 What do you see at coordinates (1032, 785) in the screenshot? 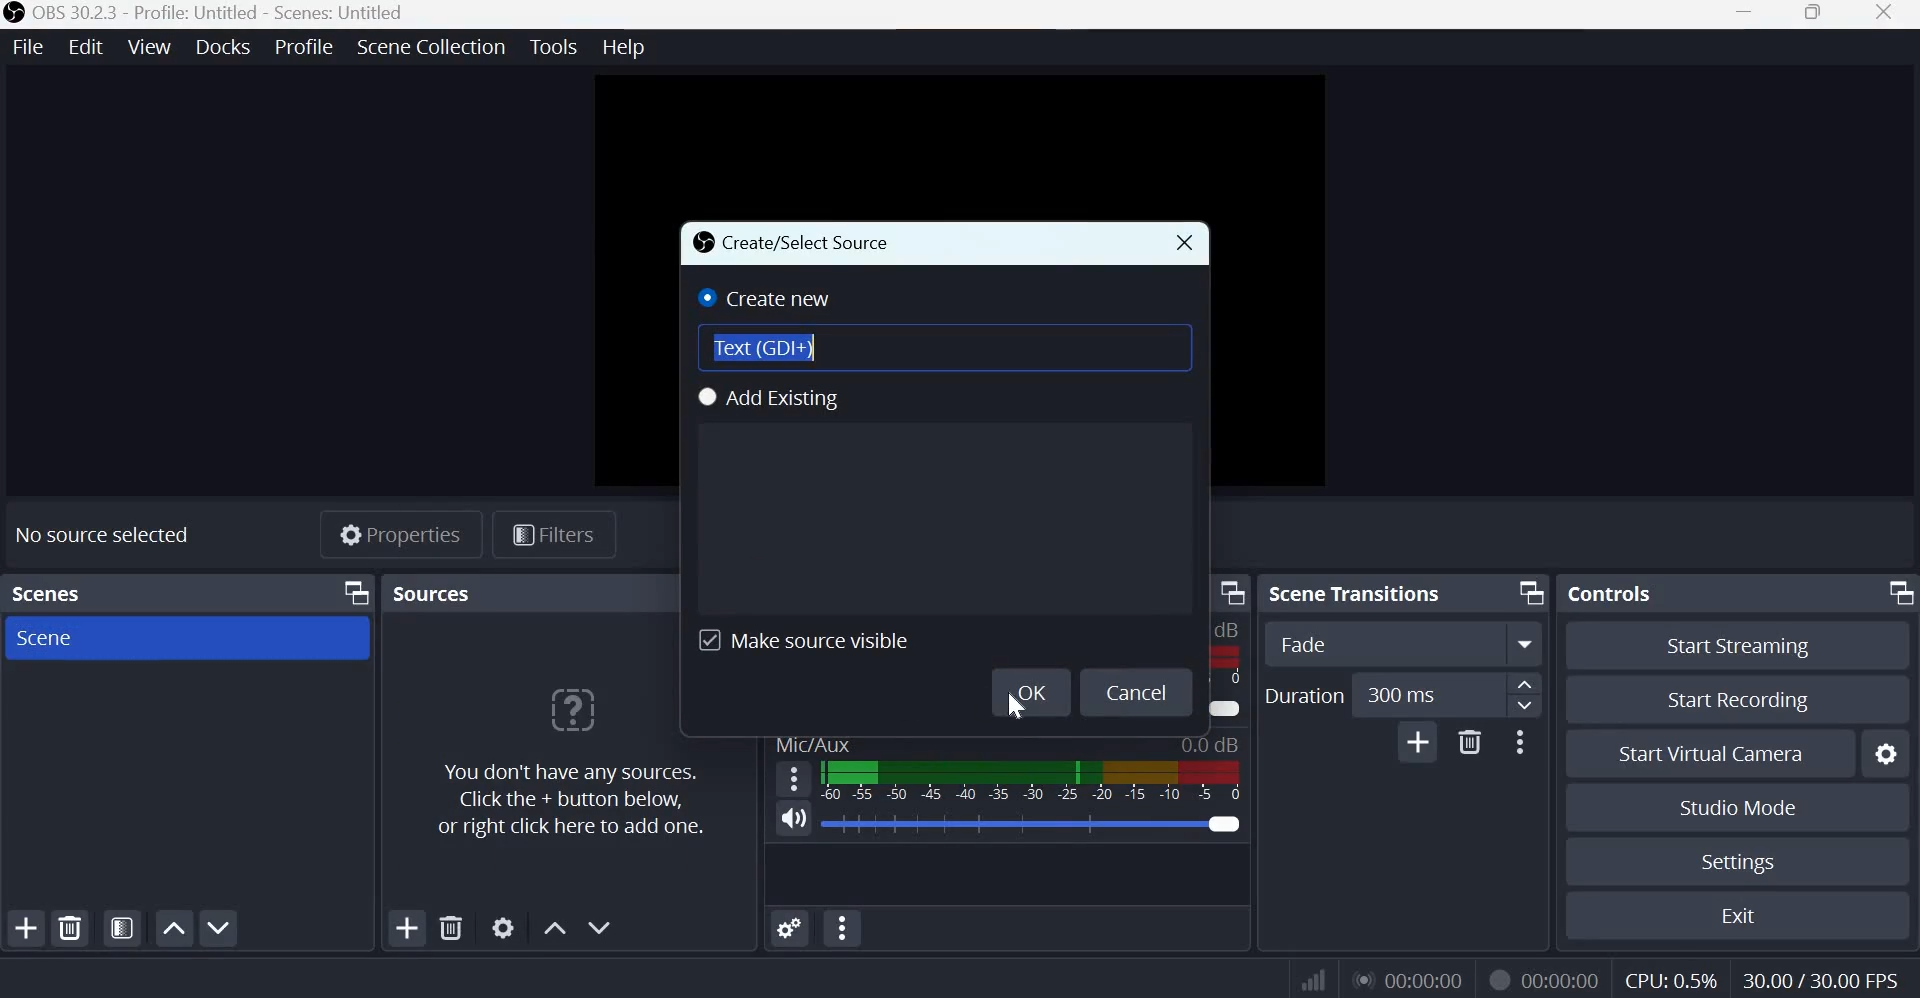
I see `Volume Meter` at bounding box center [1032, 785].